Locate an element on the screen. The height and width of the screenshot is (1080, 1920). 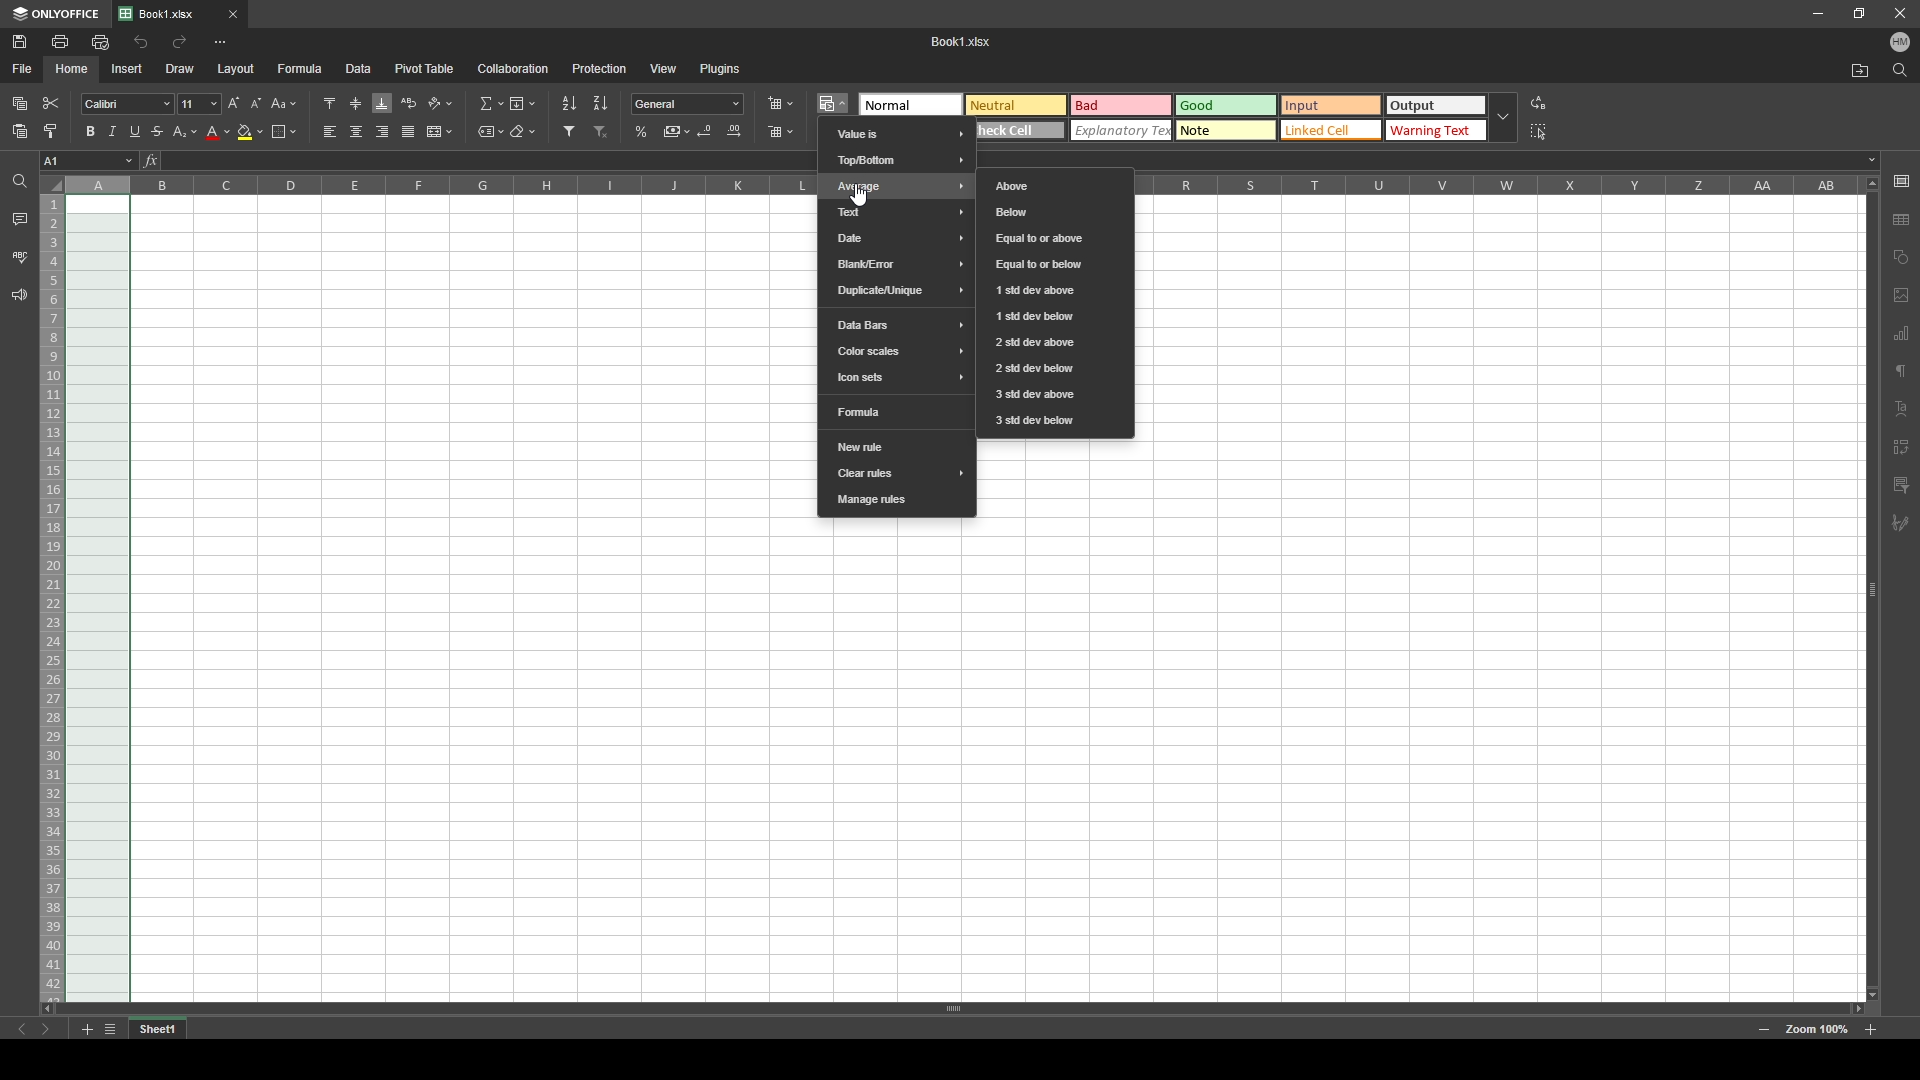
comma style is located at coordinates (677, 131).